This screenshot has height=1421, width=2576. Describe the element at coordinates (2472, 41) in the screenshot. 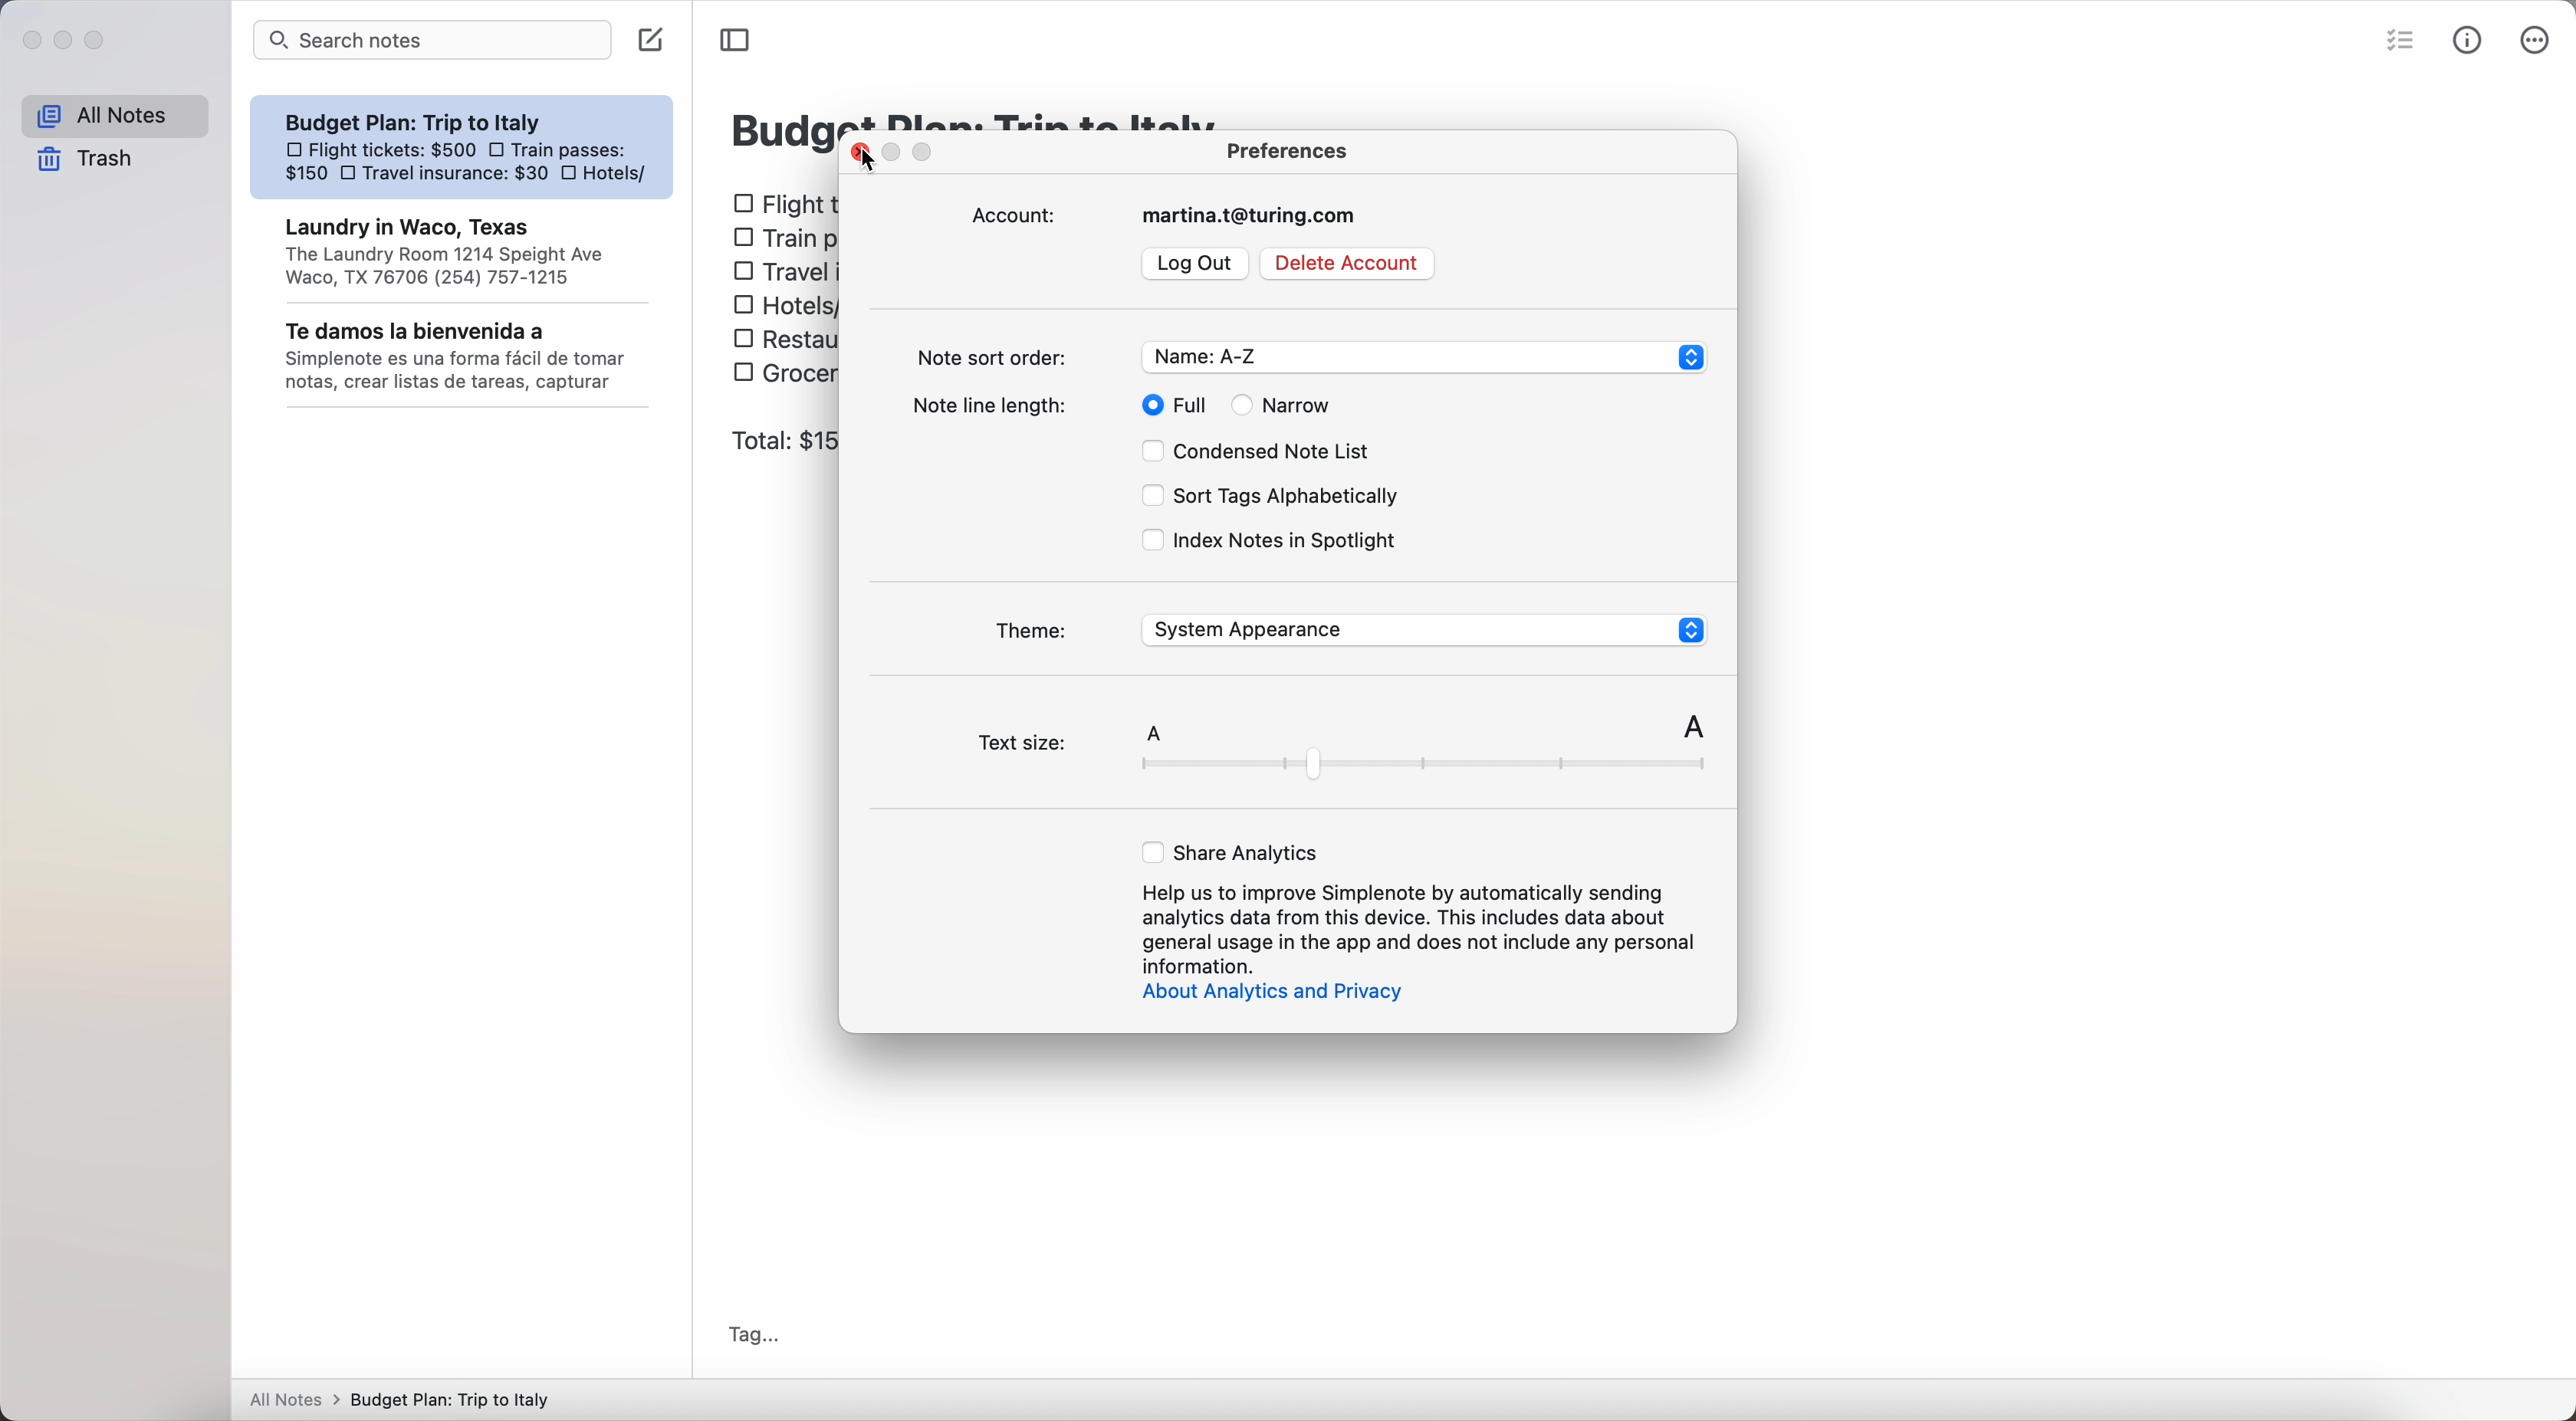

I see `metrics` at that location.